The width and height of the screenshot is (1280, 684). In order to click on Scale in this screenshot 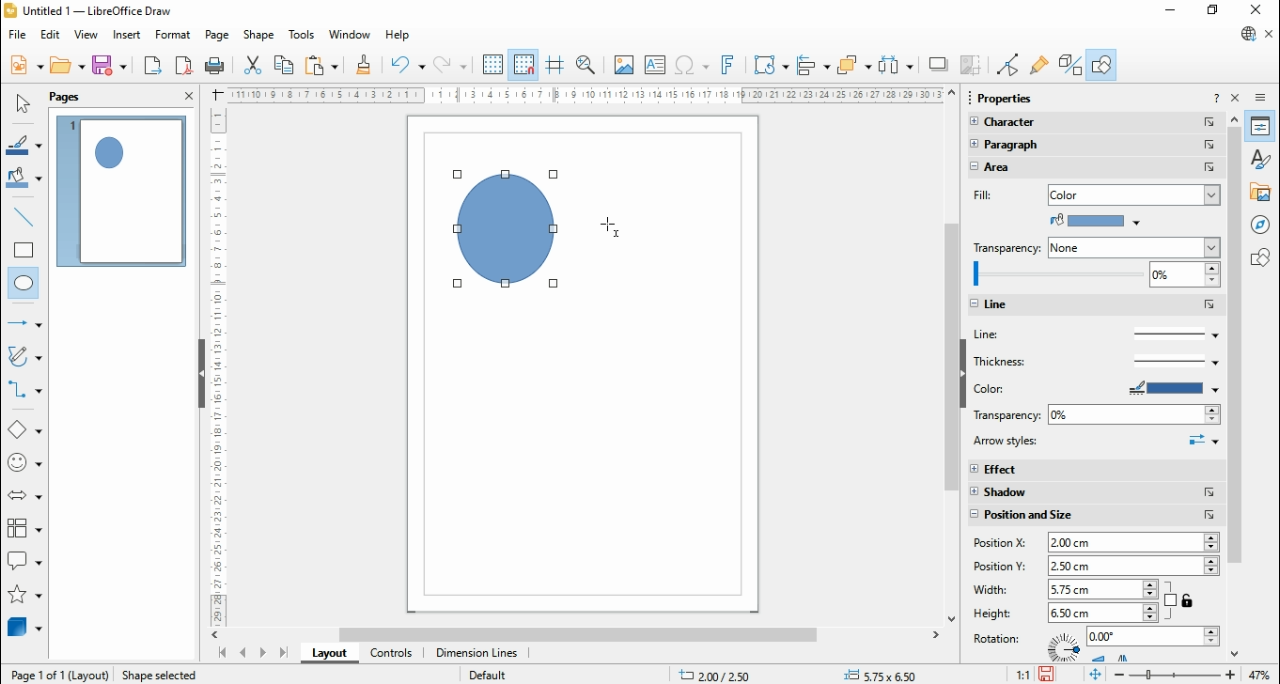, I will do `click(217, 363)`.